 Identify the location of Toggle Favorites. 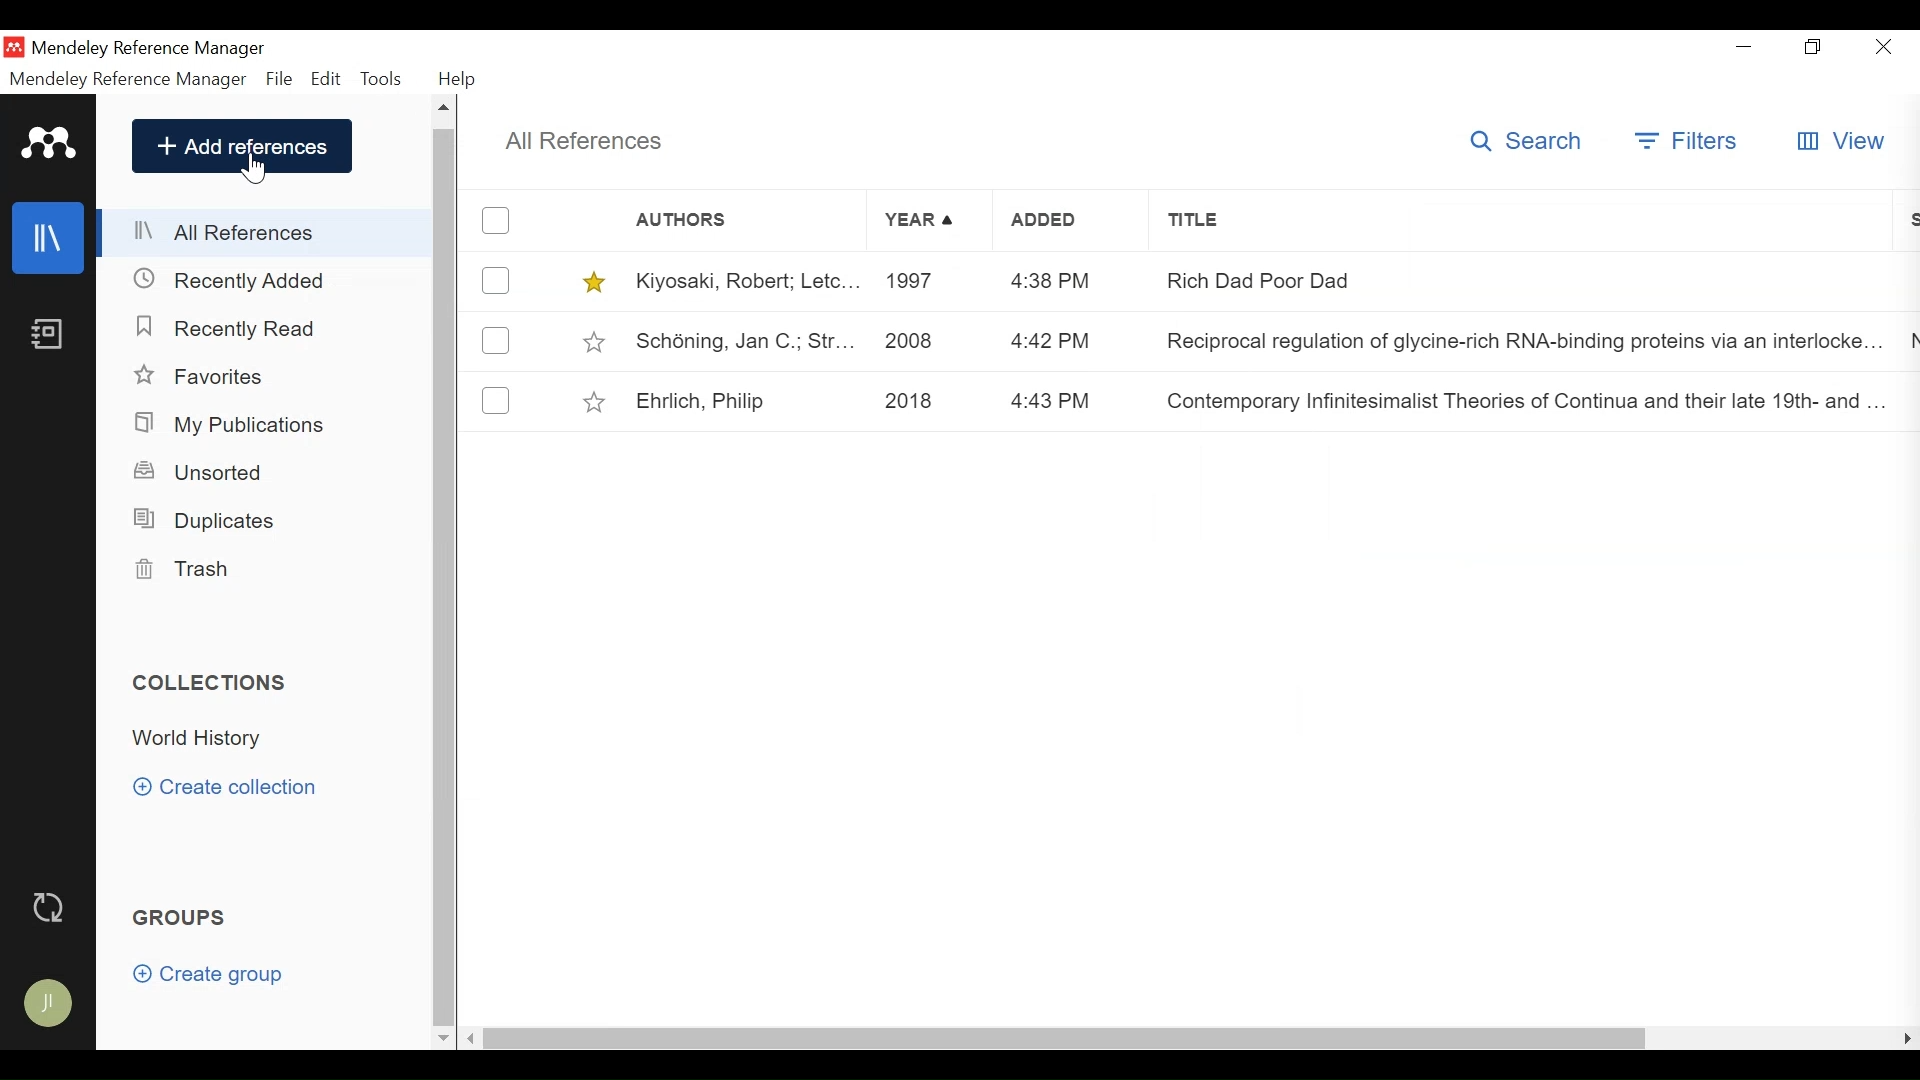
(593, 341).